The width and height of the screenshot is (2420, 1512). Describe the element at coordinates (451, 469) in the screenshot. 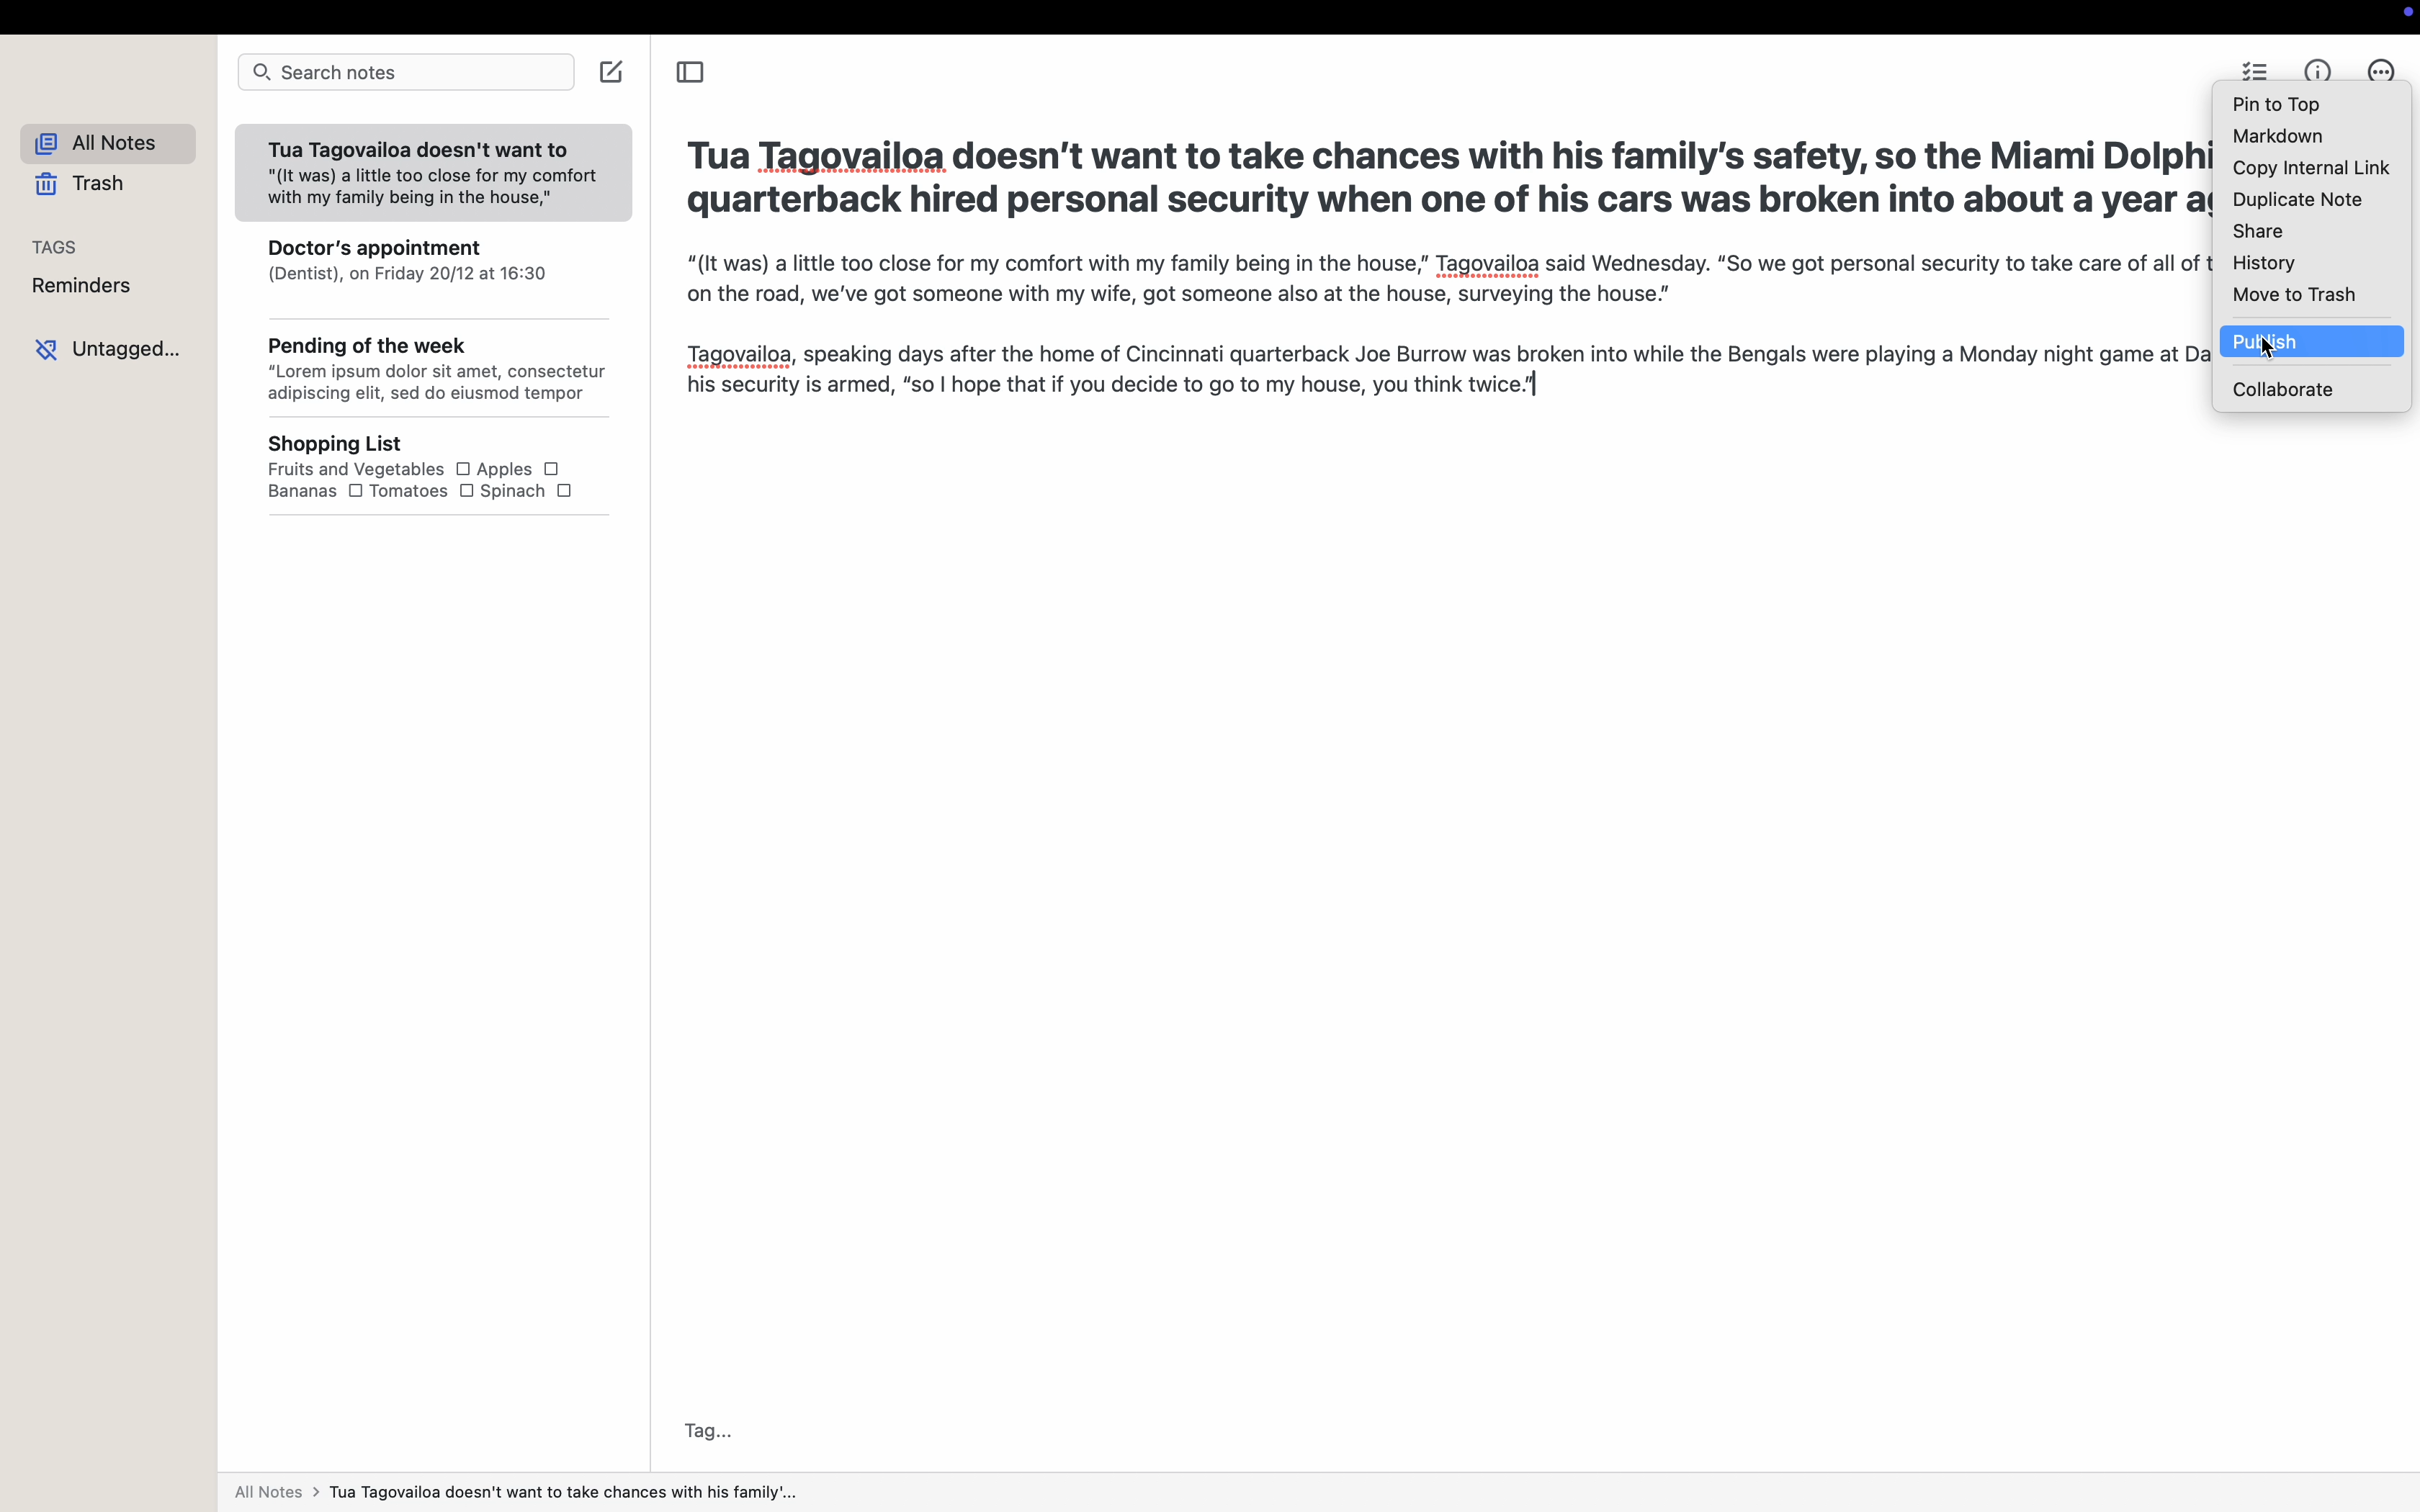

I see `Shopping List
Fruits and Vegetables O Apples O
Bananas 0 Tomatoes O Spinach O` at that location.